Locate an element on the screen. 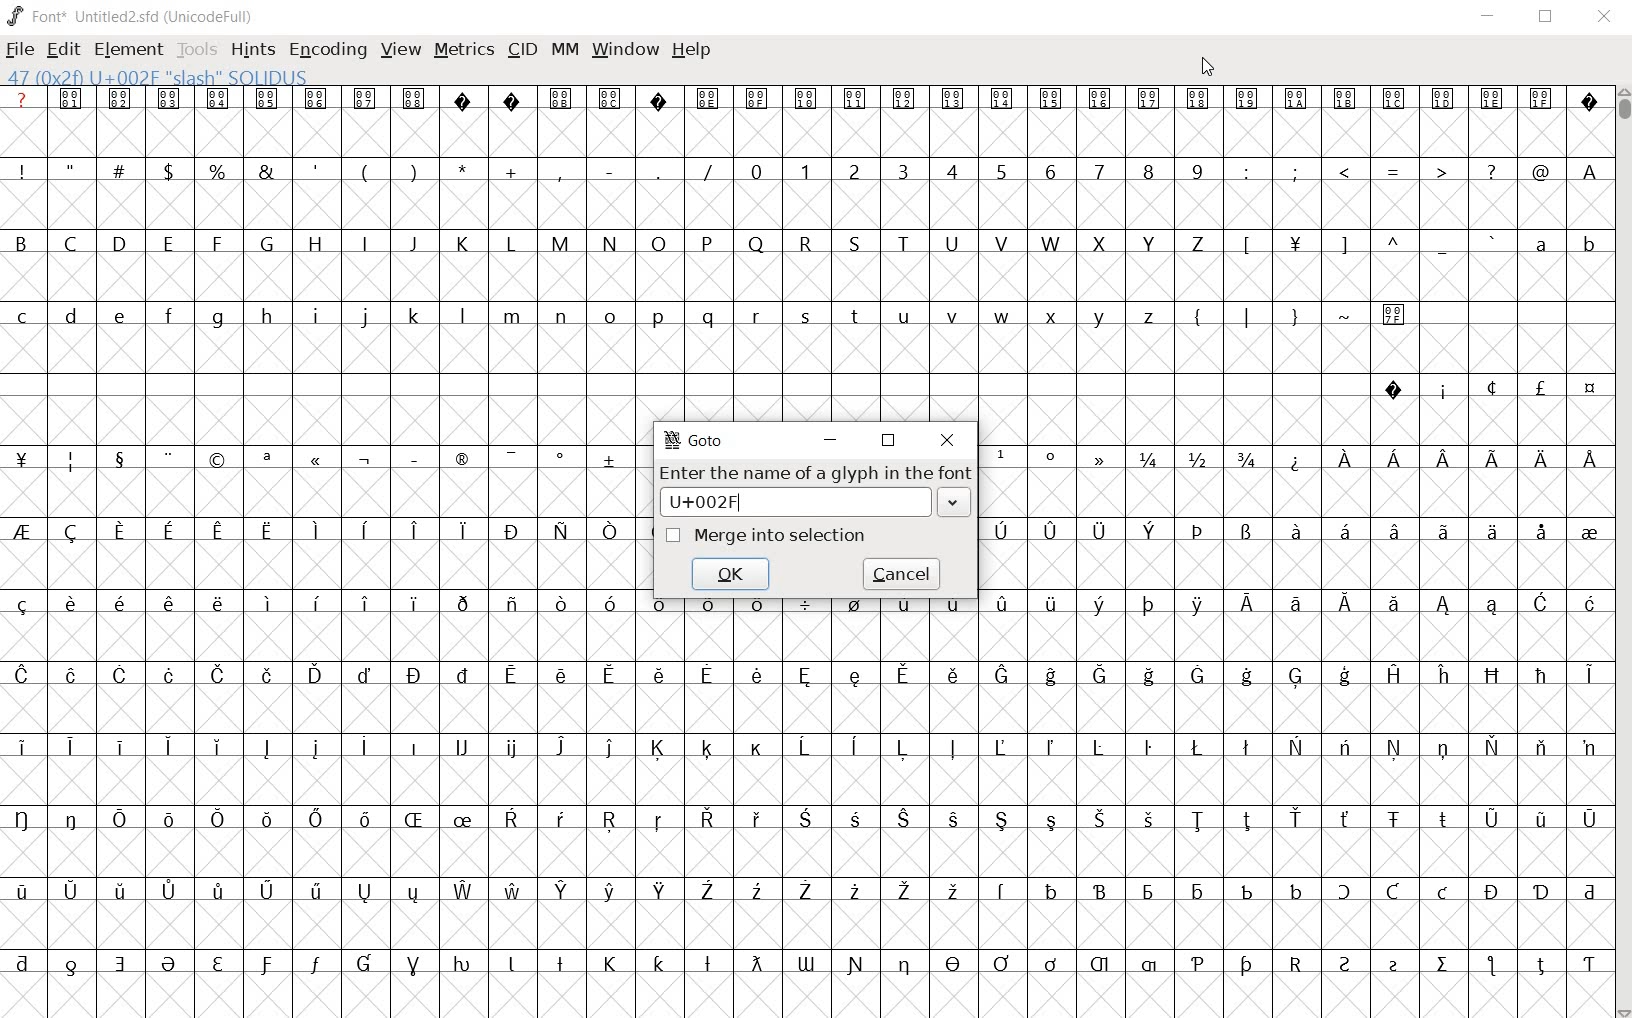  47(0*2f)U+002F "SLASH" SOLIDUS is located at coordinates (157, 76).